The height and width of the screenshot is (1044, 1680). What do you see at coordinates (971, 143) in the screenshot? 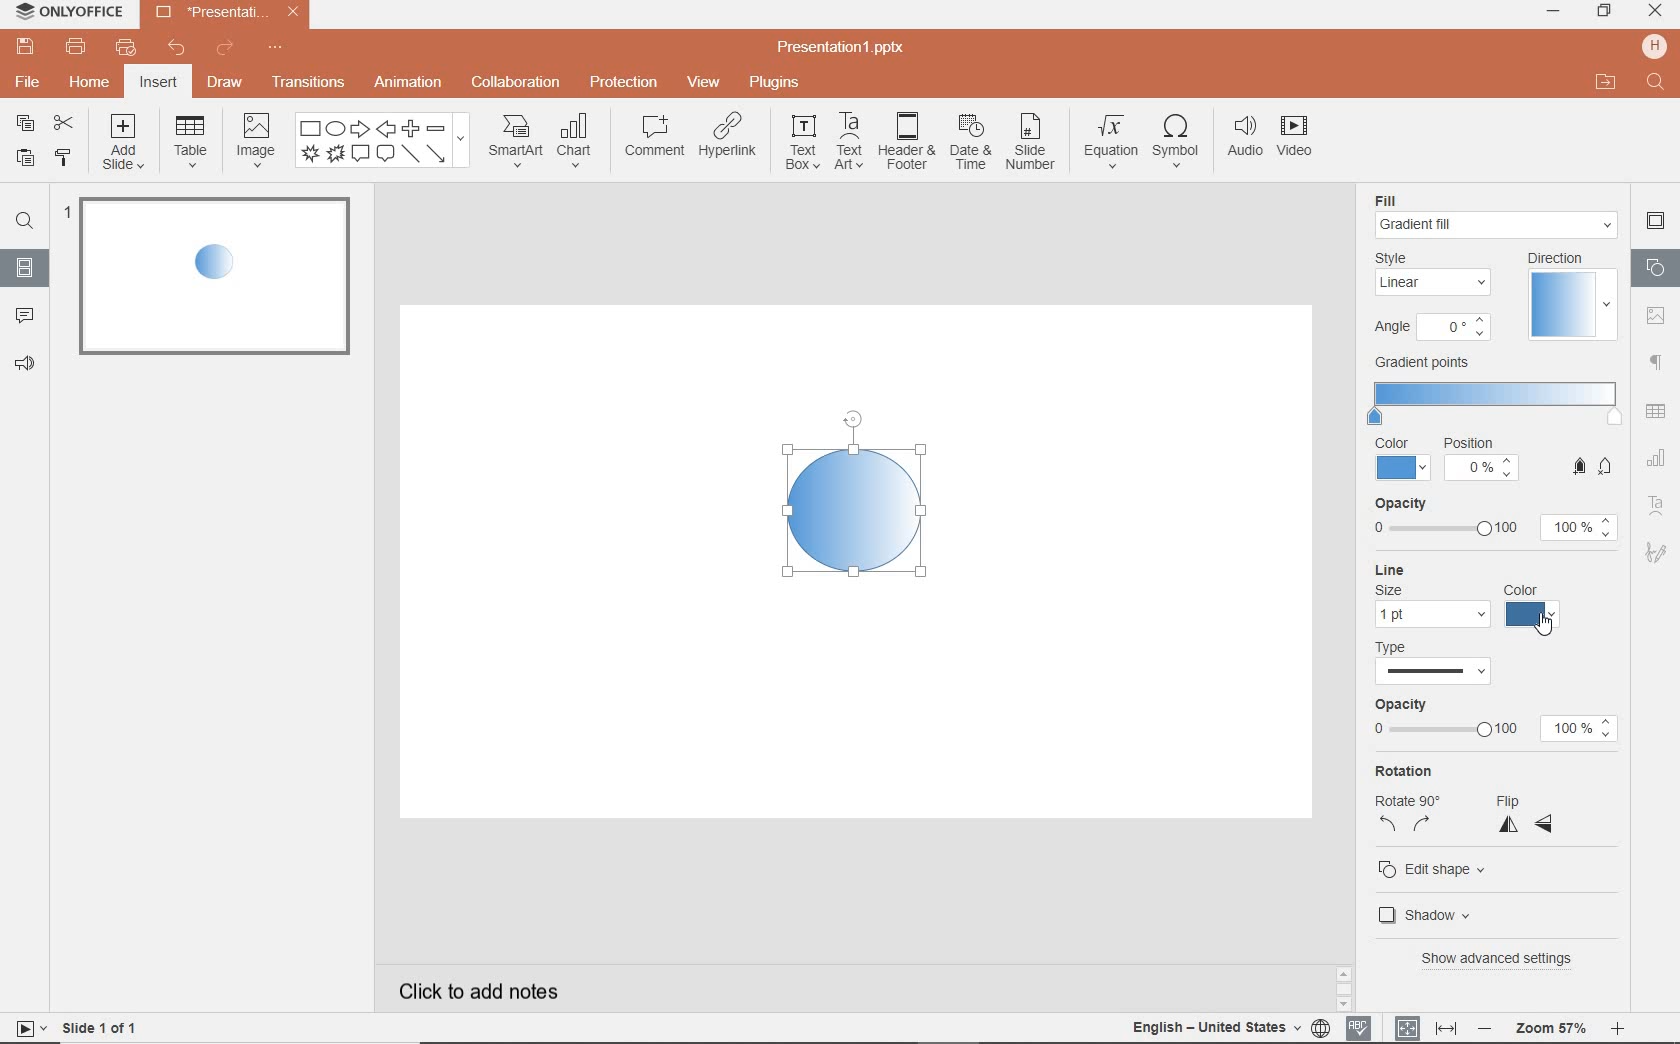
I see `date & time` at bounding box center [971, 143].